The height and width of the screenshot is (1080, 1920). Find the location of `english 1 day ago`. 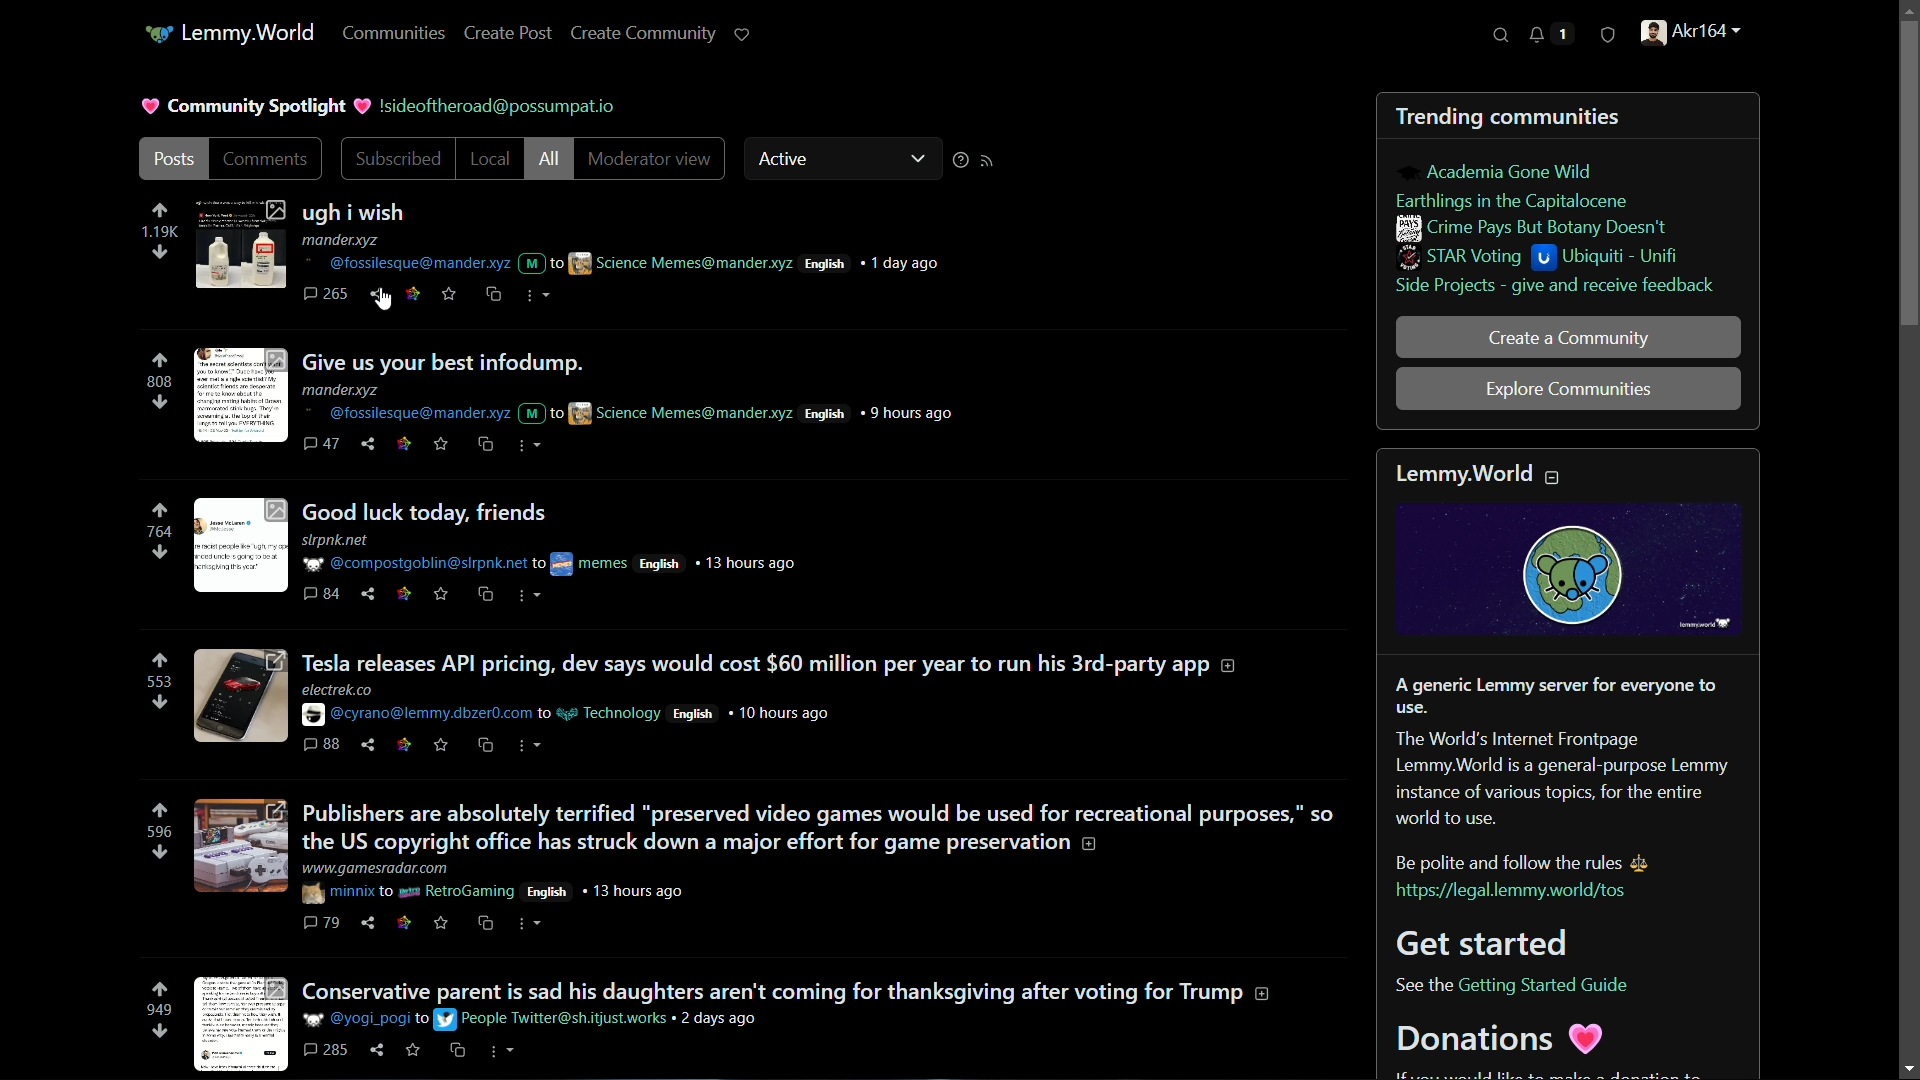

english 1 day ago is located at coordinates (878, 263).